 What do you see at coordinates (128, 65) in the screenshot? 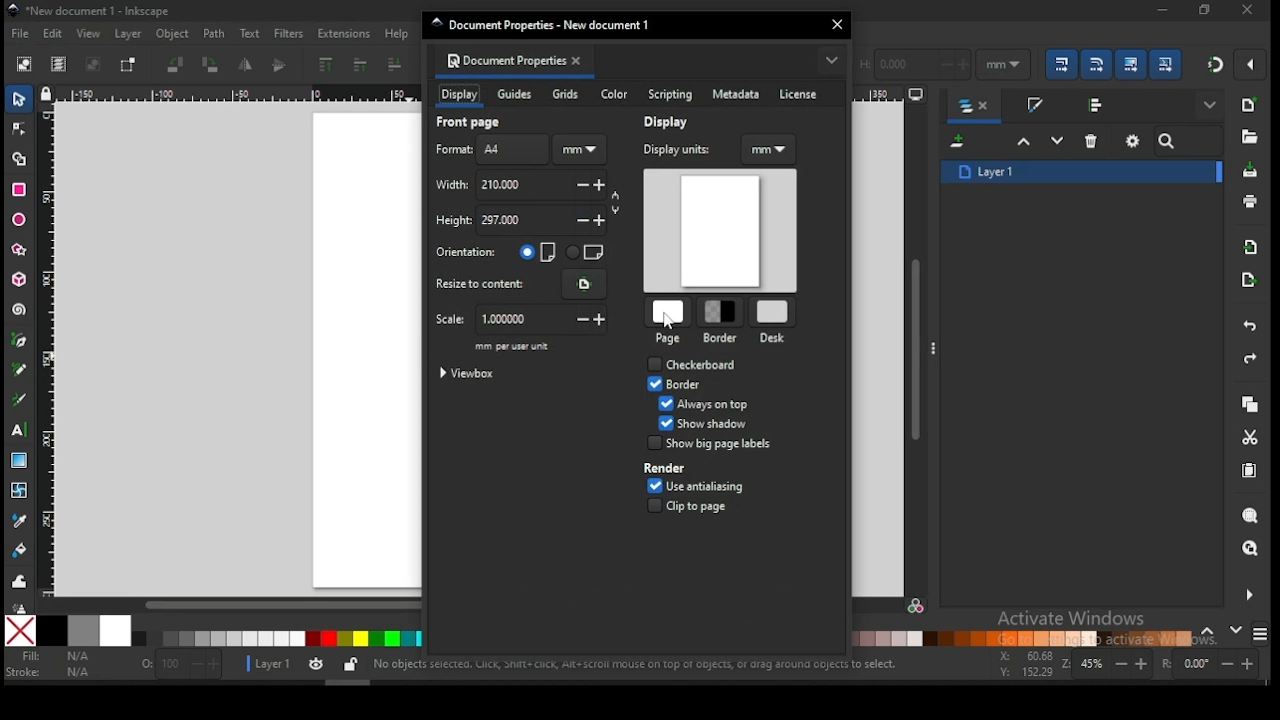
I see `toggle selection box to select all touched objects` at bounding box center [128, 65].